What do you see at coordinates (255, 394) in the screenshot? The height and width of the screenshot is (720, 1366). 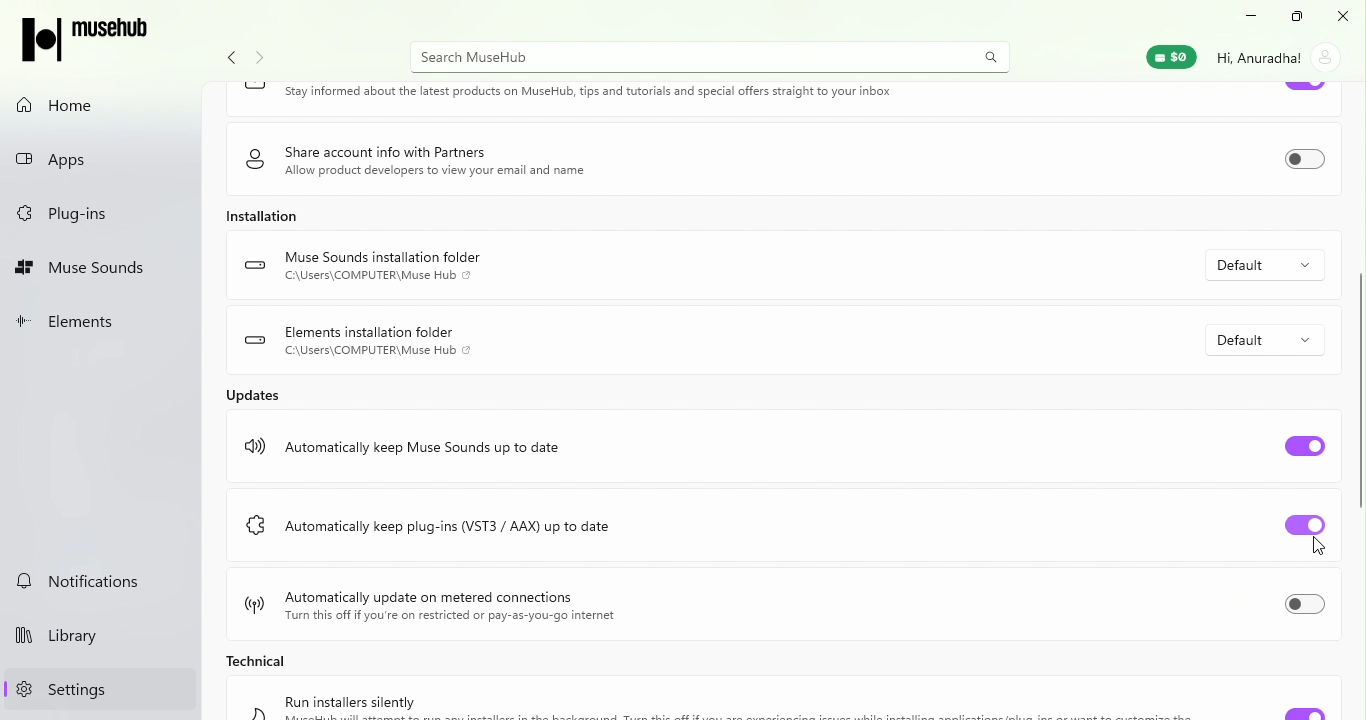 I see `Updates` at bounding box center [255, 394].